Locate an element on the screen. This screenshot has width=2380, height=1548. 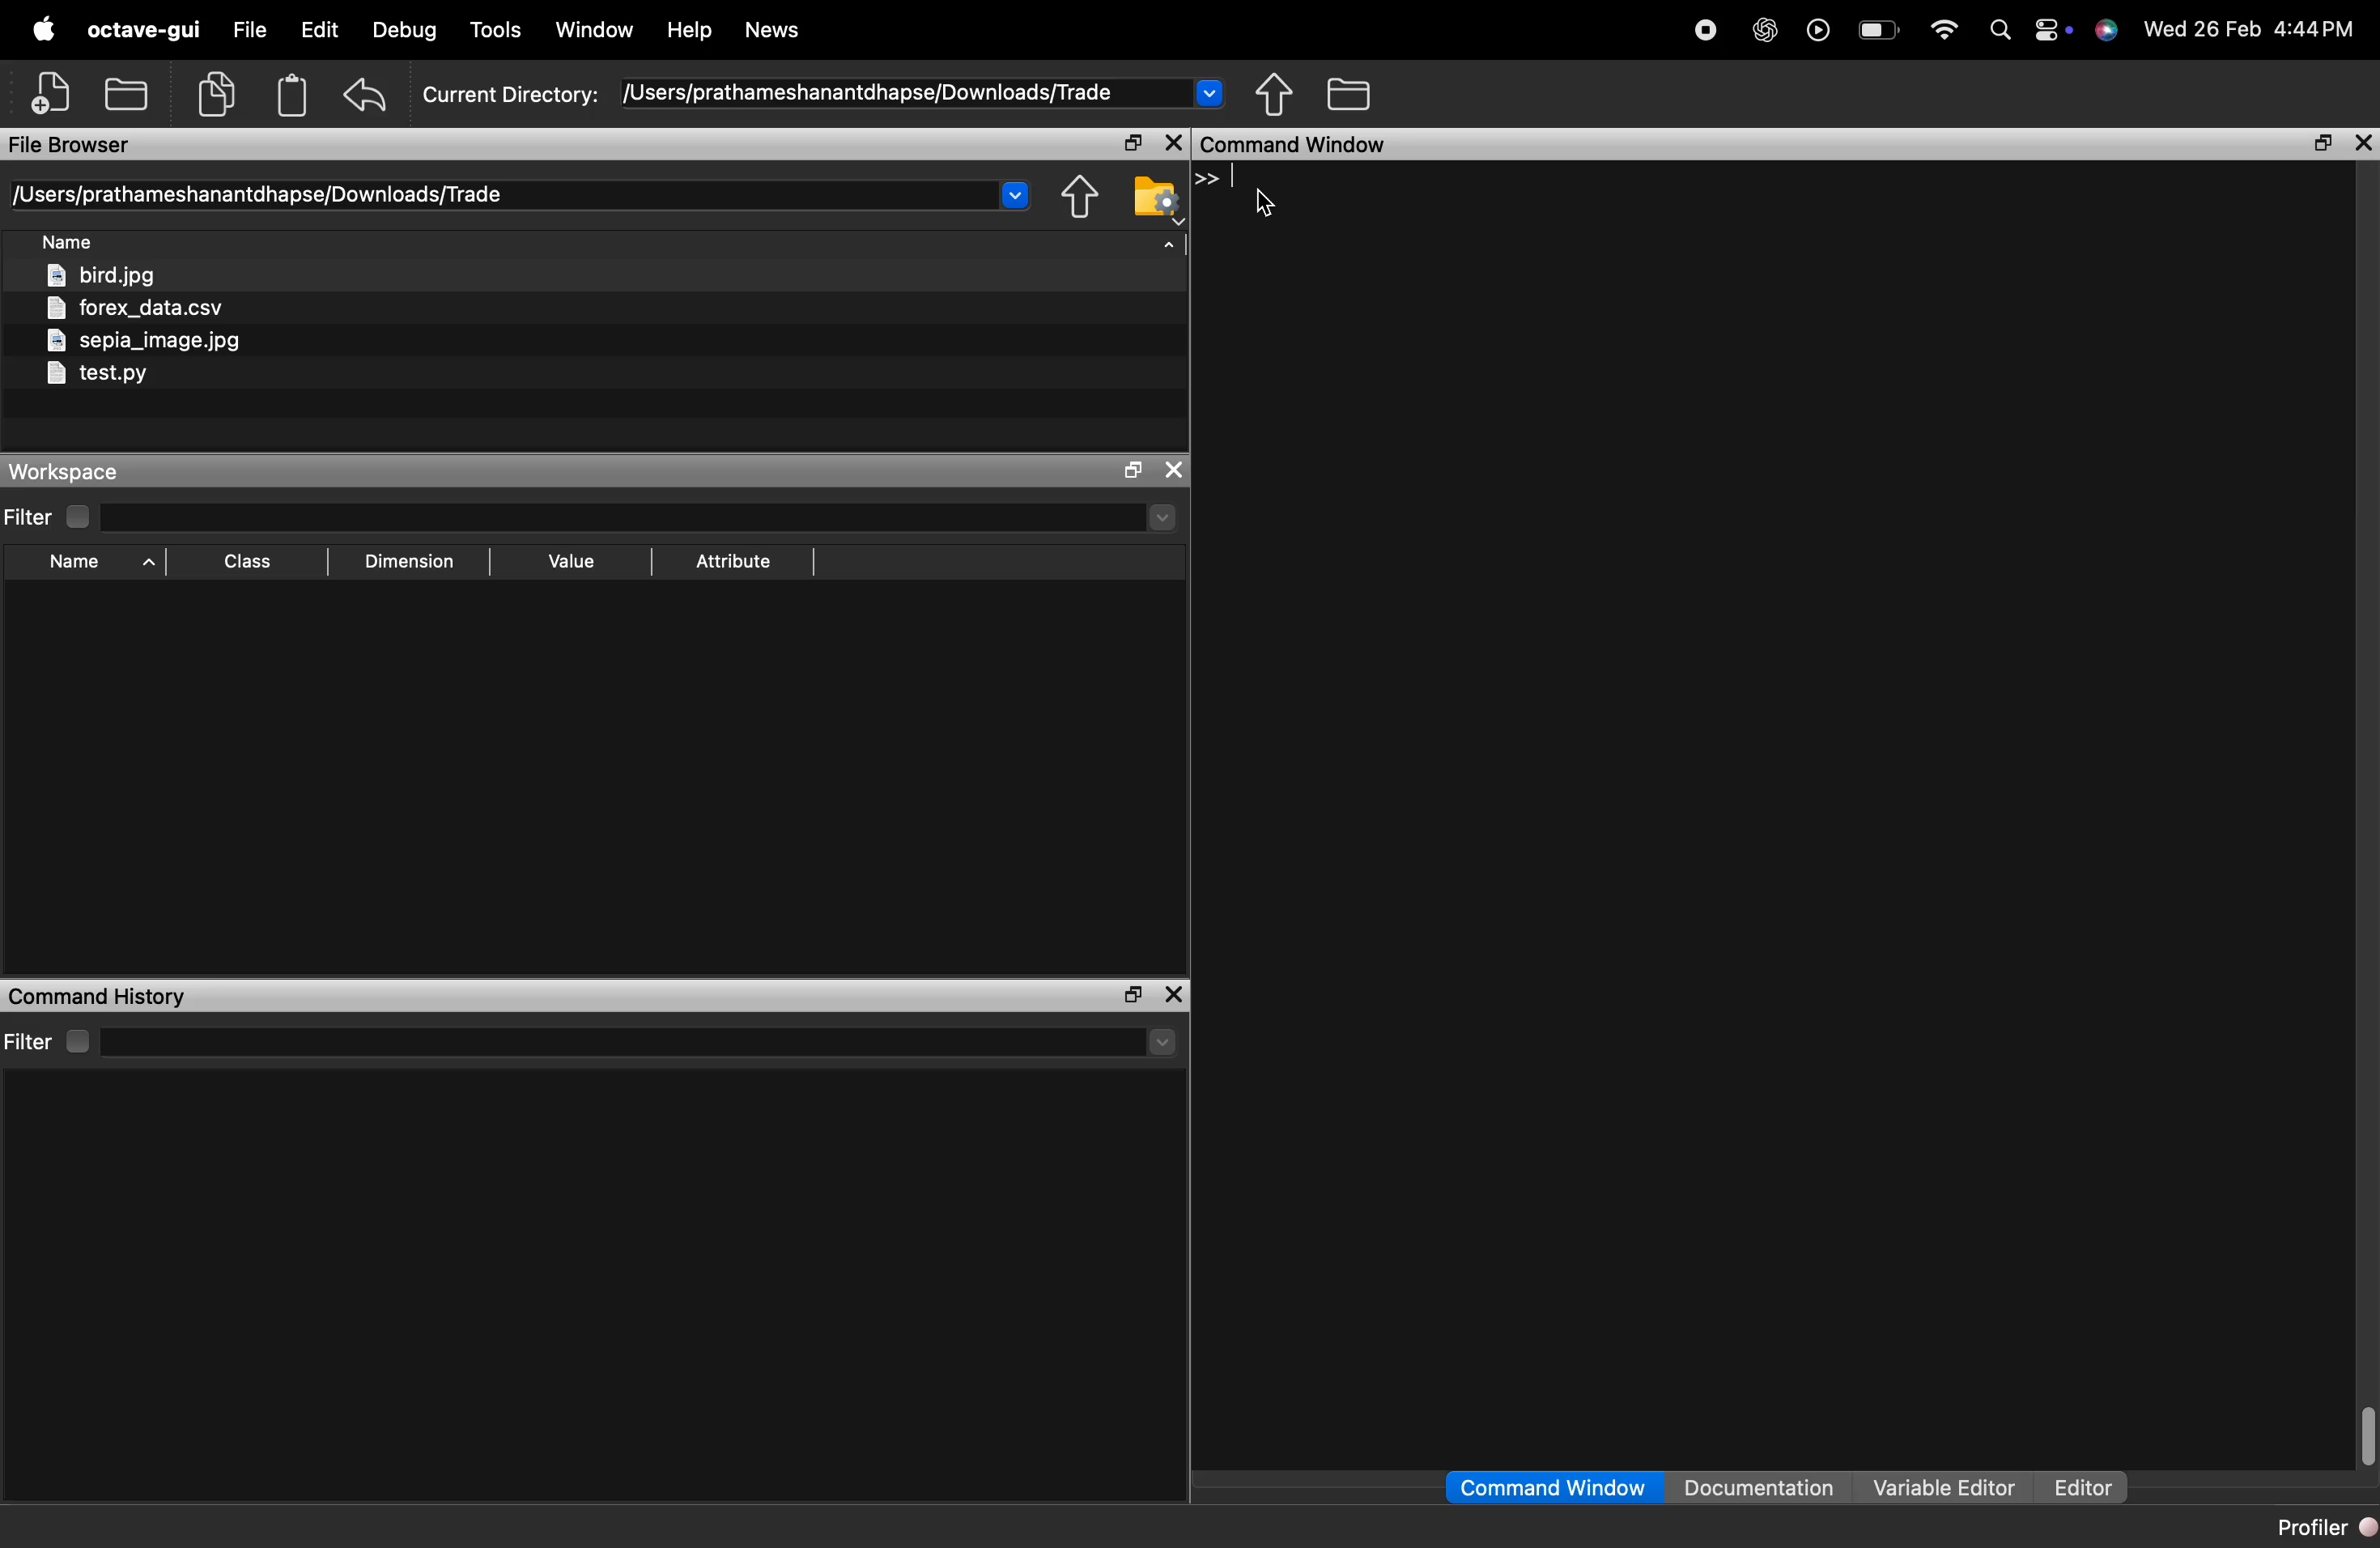
Command Window is located at coordinates (1296, 144).